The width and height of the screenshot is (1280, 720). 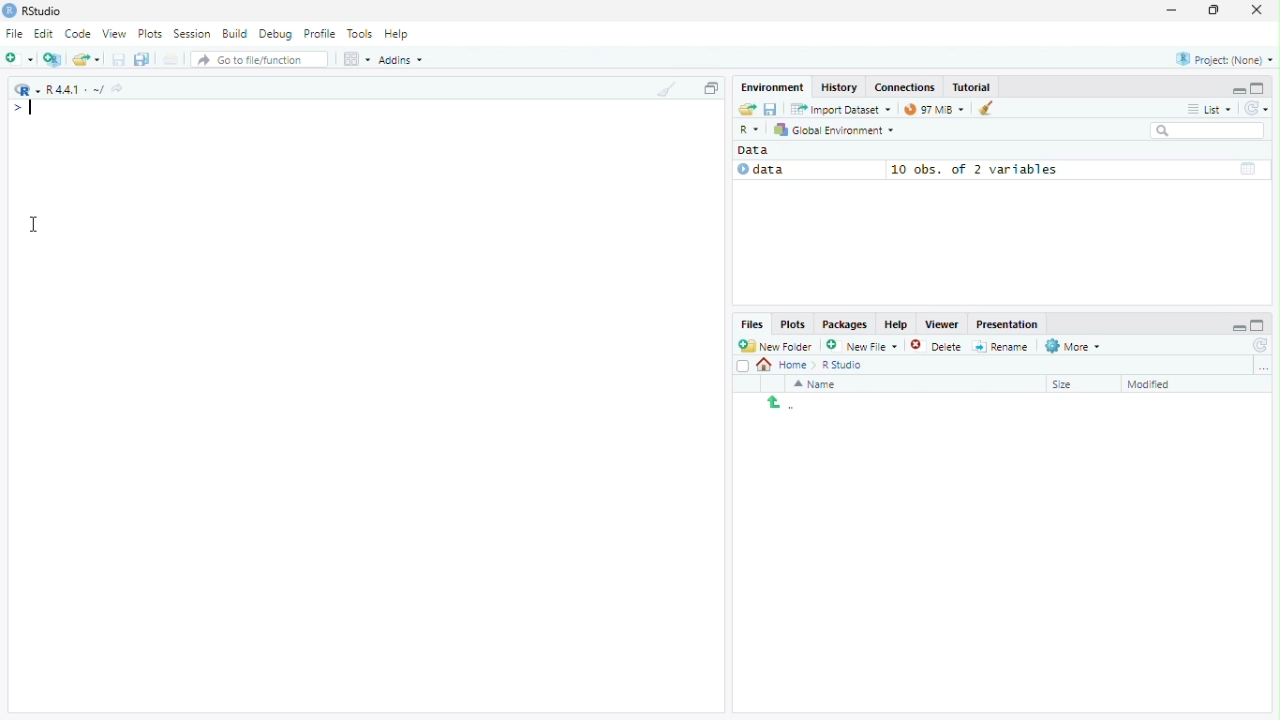 What do you see at coordinates (143, 59) in the screenshot?
I see `save all open documents` at bounding box center [143, 59].